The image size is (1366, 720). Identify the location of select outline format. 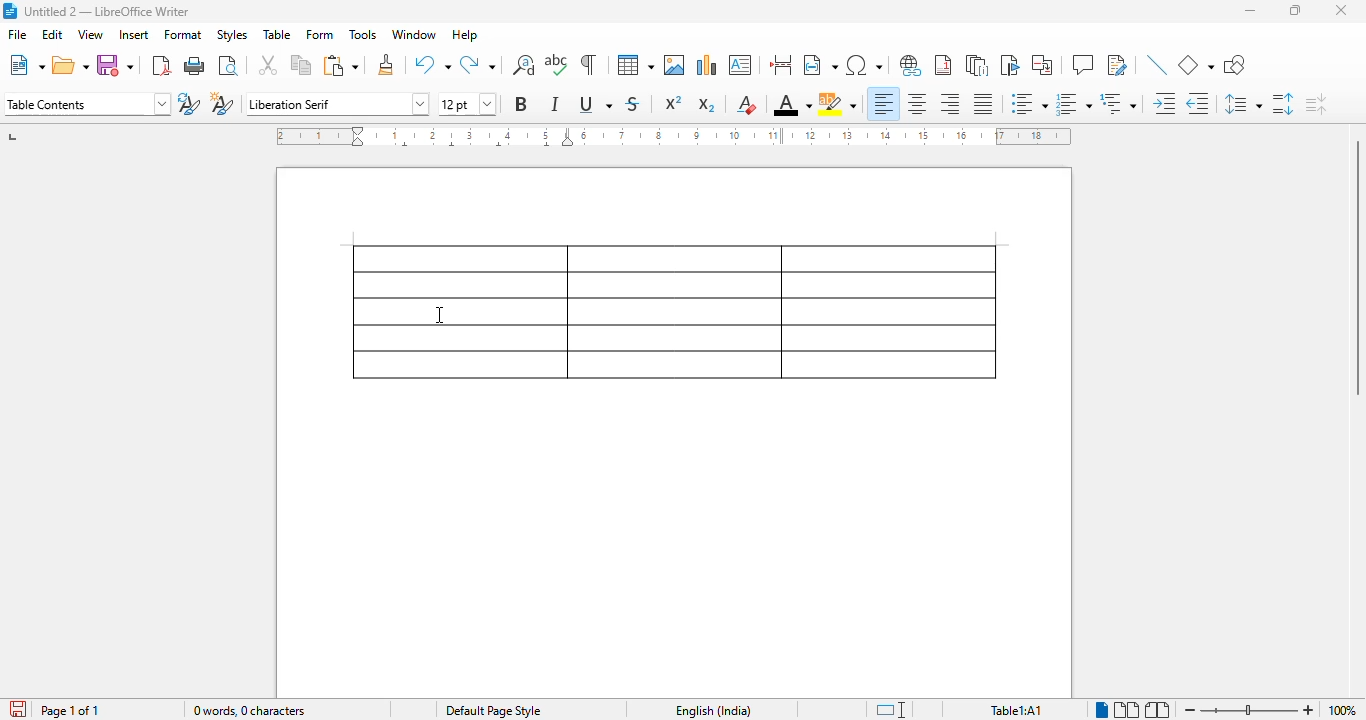
(1118, 104).